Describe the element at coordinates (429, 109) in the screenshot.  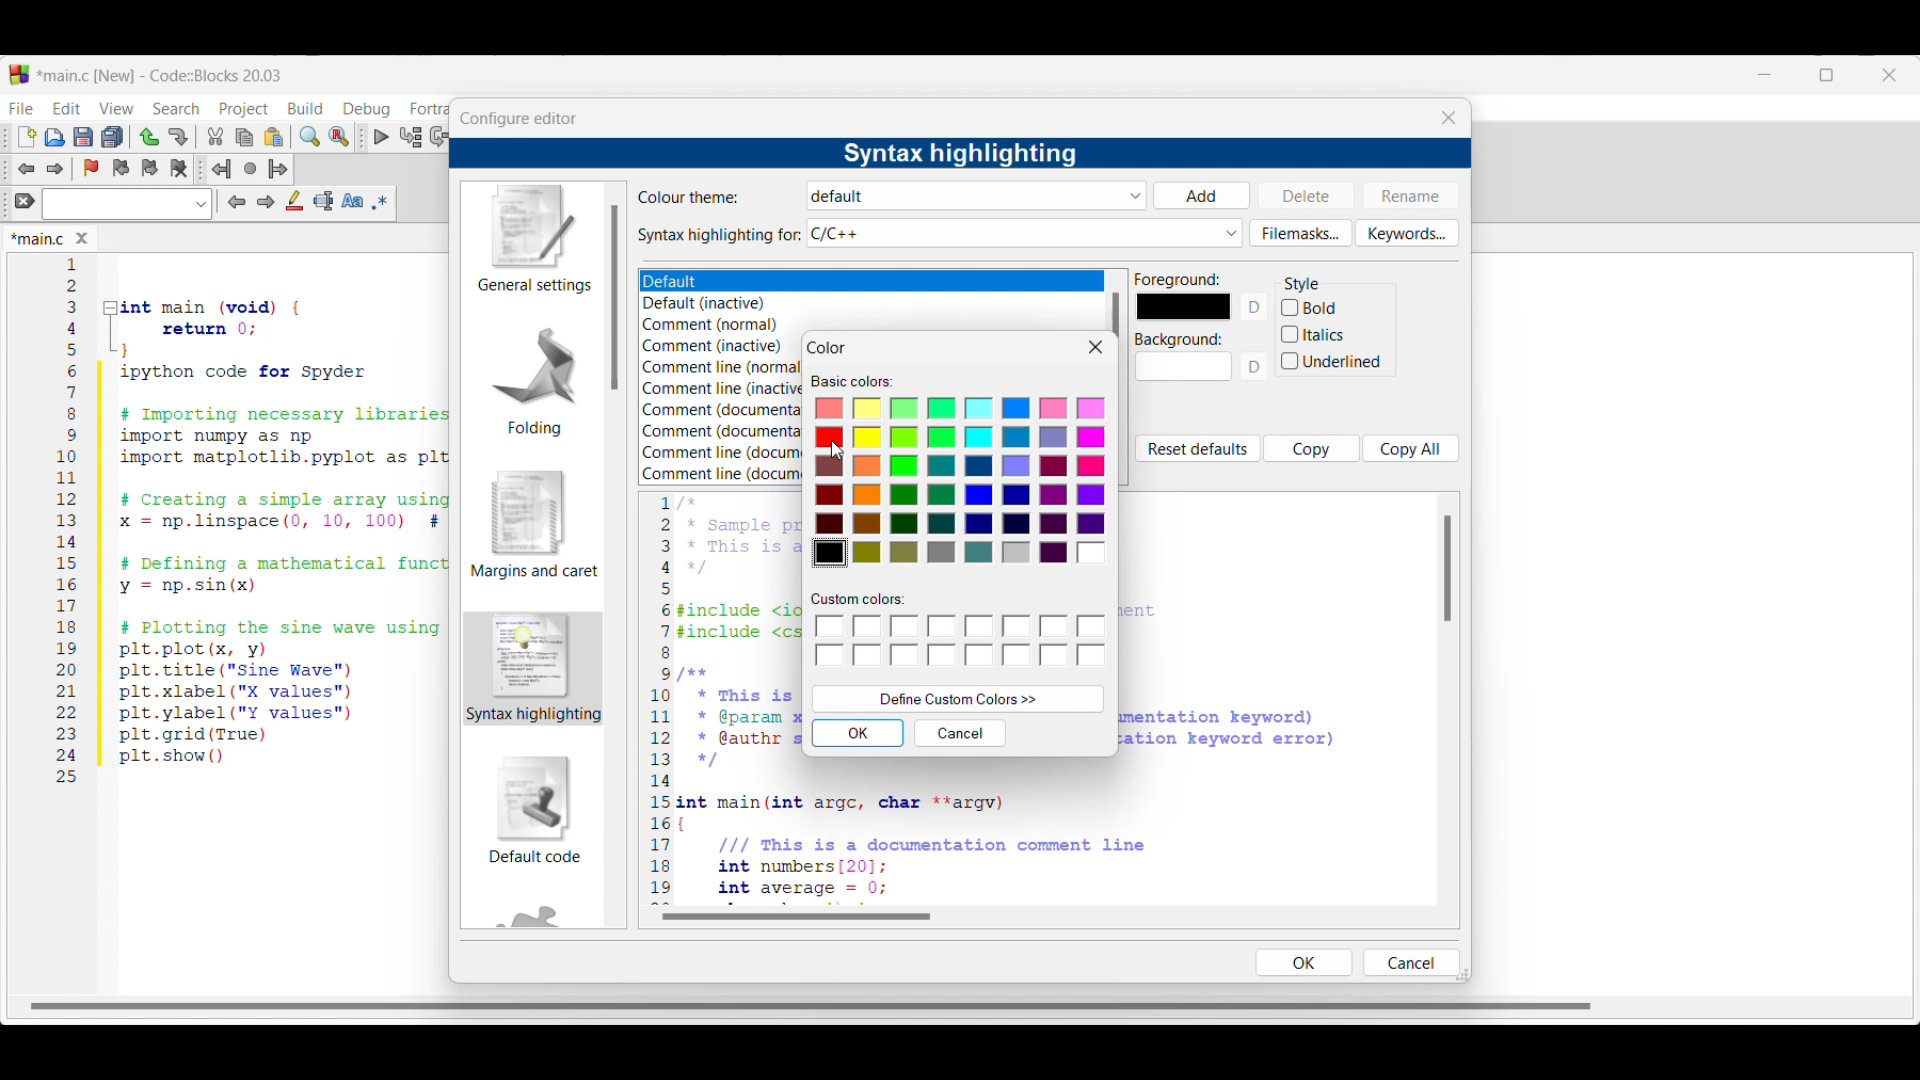
I see `Fortran menu ` at that location.